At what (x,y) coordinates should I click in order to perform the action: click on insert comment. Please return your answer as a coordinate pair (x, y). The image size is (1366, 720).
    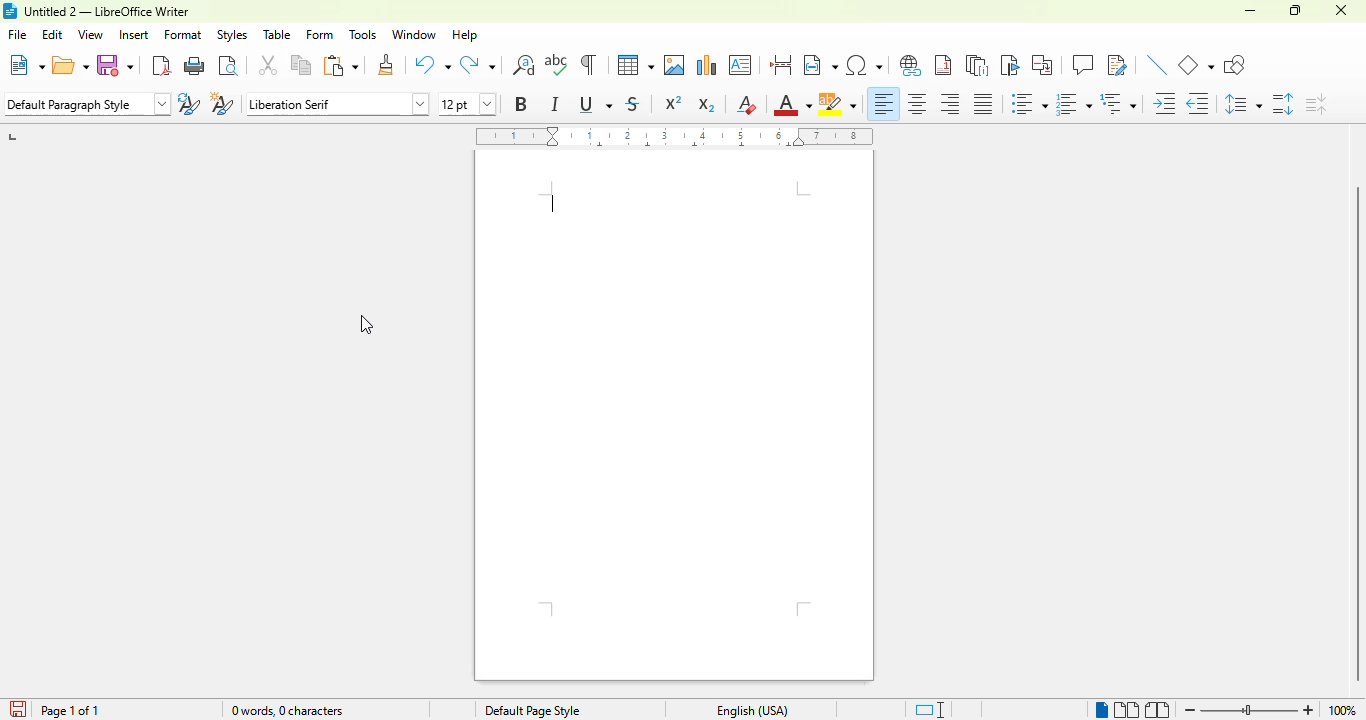
    Looking at the image, I should click on (1083, 64).